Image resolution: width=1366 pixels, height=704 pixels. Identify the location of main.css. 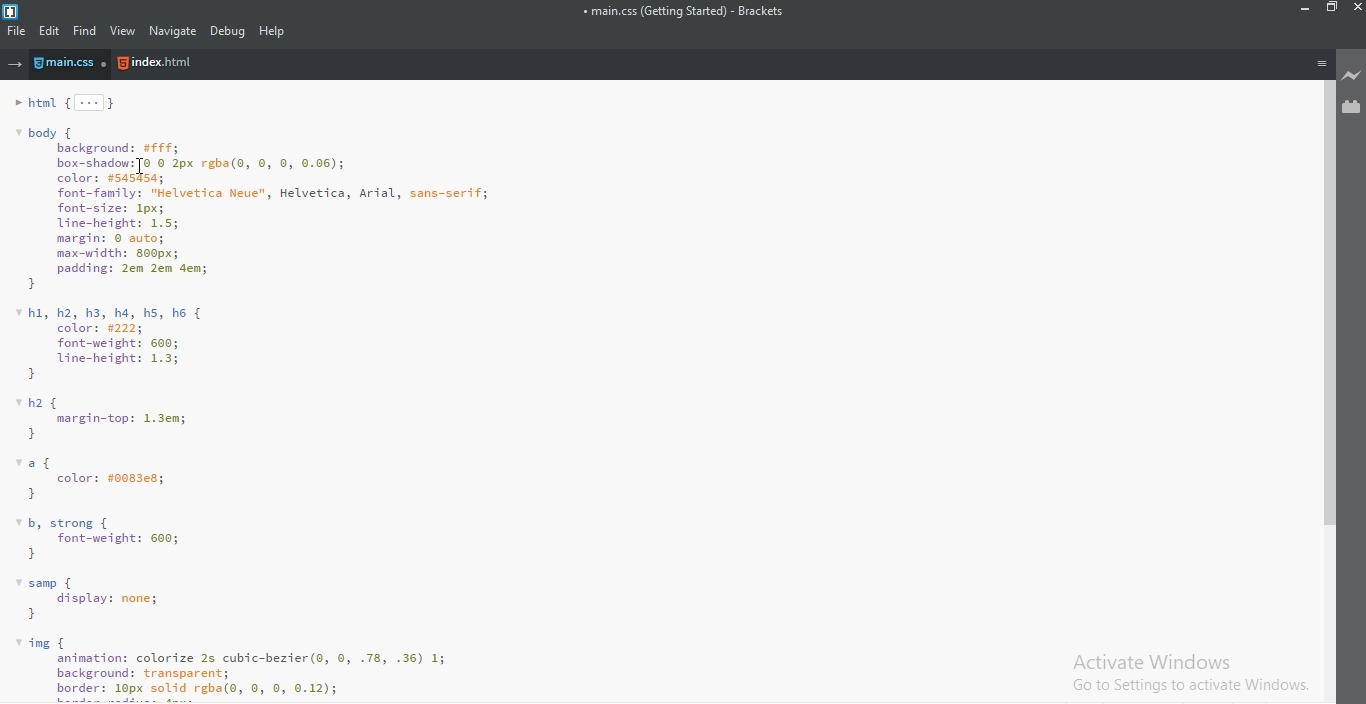
(73, 65).